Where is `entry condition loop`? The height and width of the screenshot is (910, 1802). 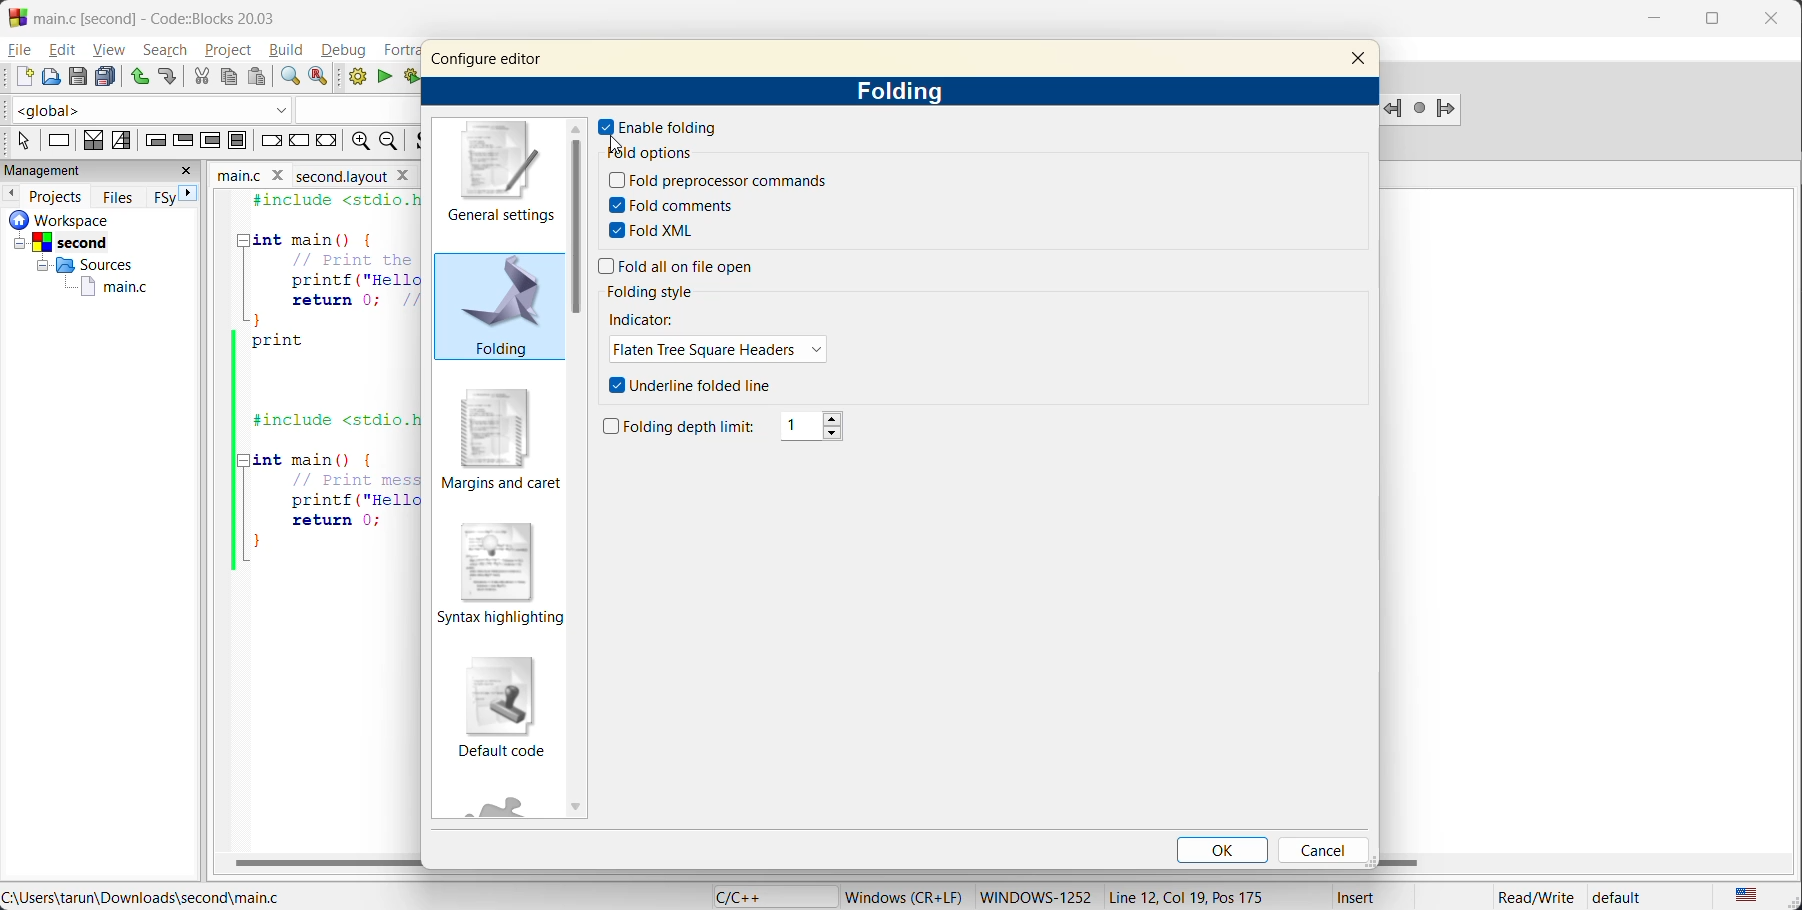
entry condition loop is located at coordinates (153, 140).